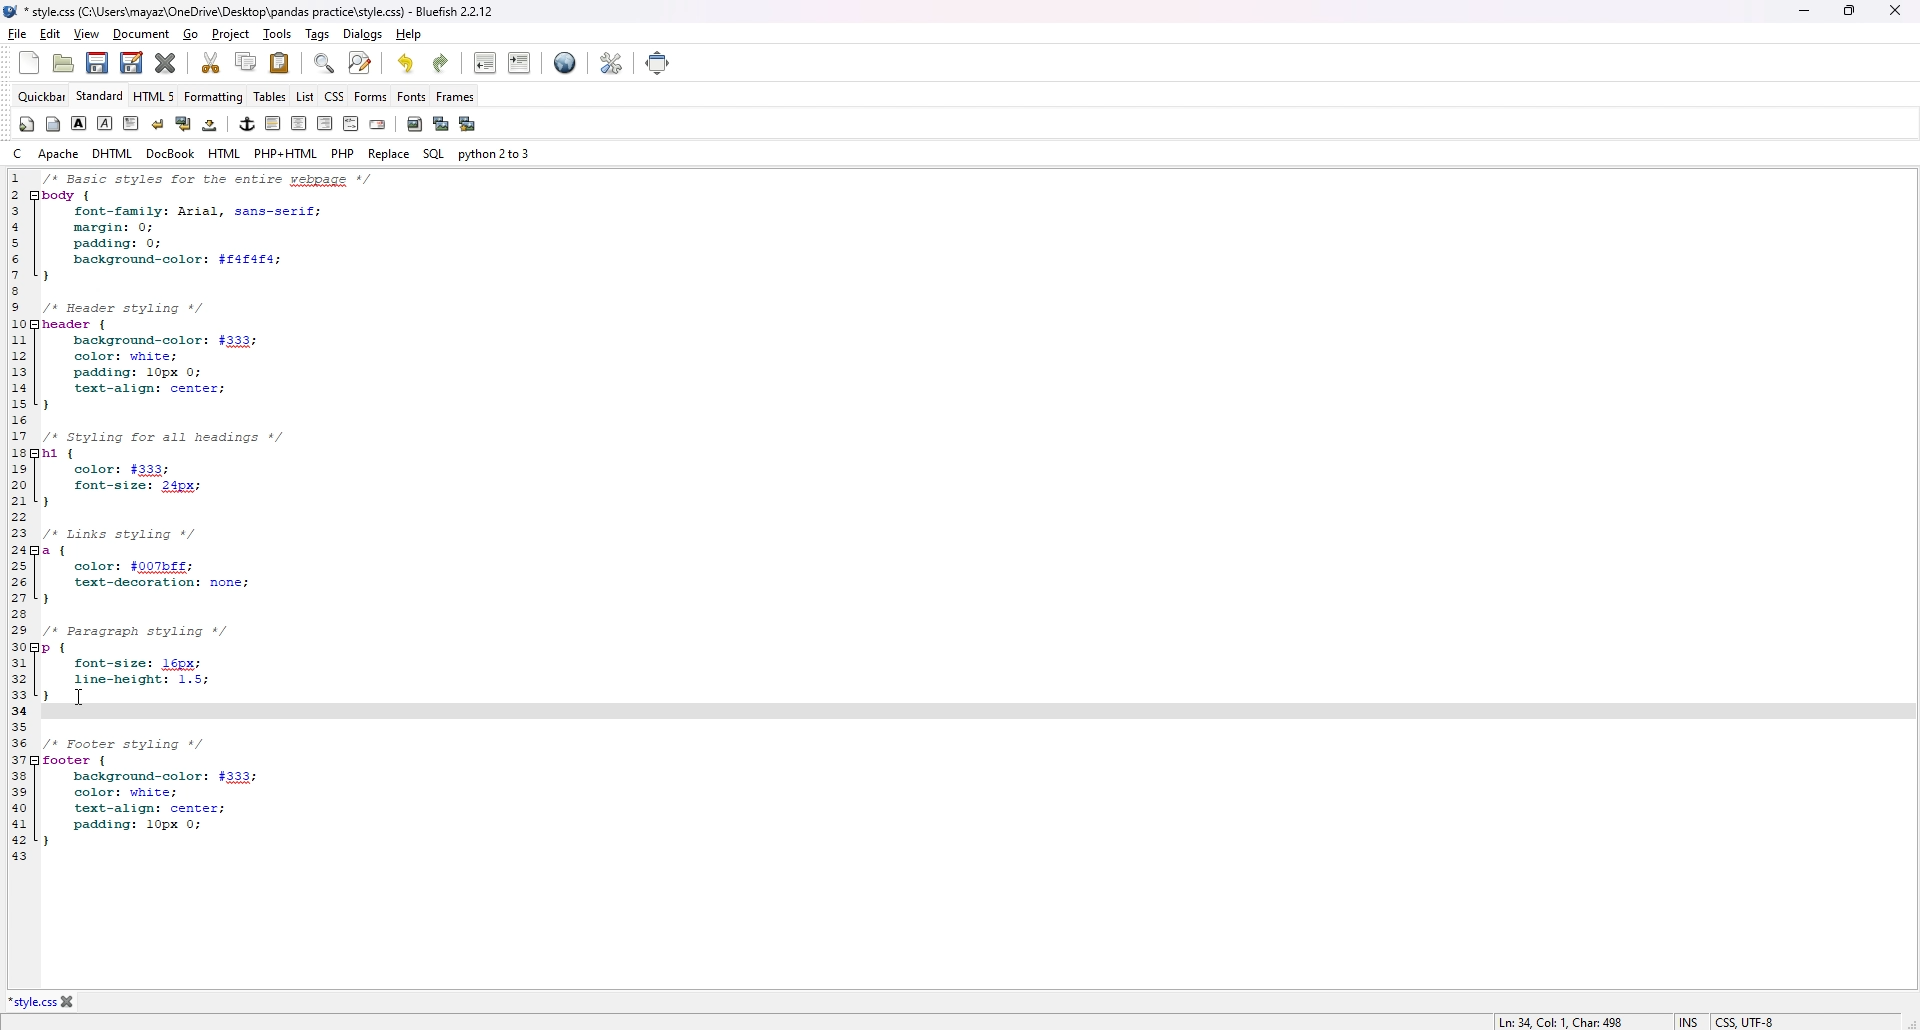  What do you see at coordinates (215, 97) in the screenshot?
I see `formatting` at bounding box center [215, 97].